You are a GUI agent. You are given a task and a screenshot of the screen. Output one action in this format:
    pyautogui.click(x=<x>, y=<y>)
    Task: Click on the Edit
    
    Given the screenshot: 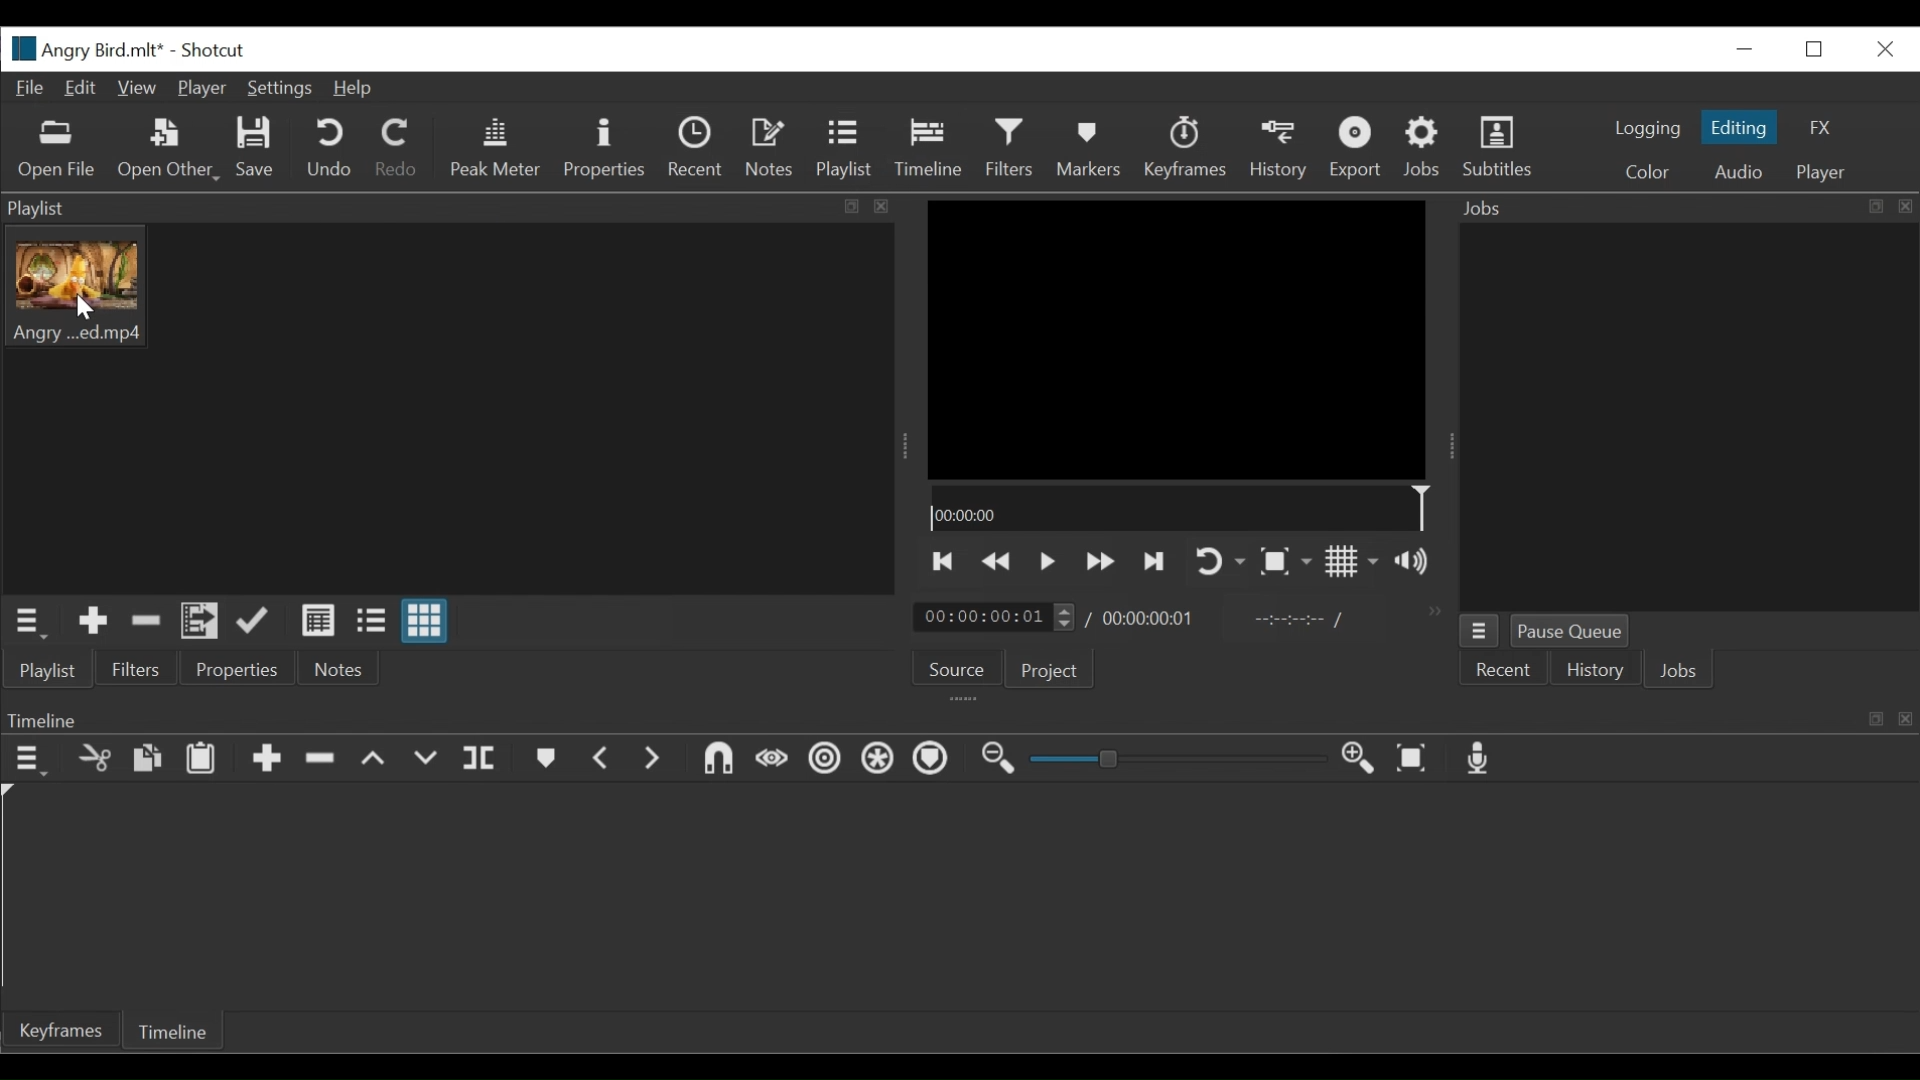 What is the action you would take?
    pyautogui.click(x=81, y=89)
    